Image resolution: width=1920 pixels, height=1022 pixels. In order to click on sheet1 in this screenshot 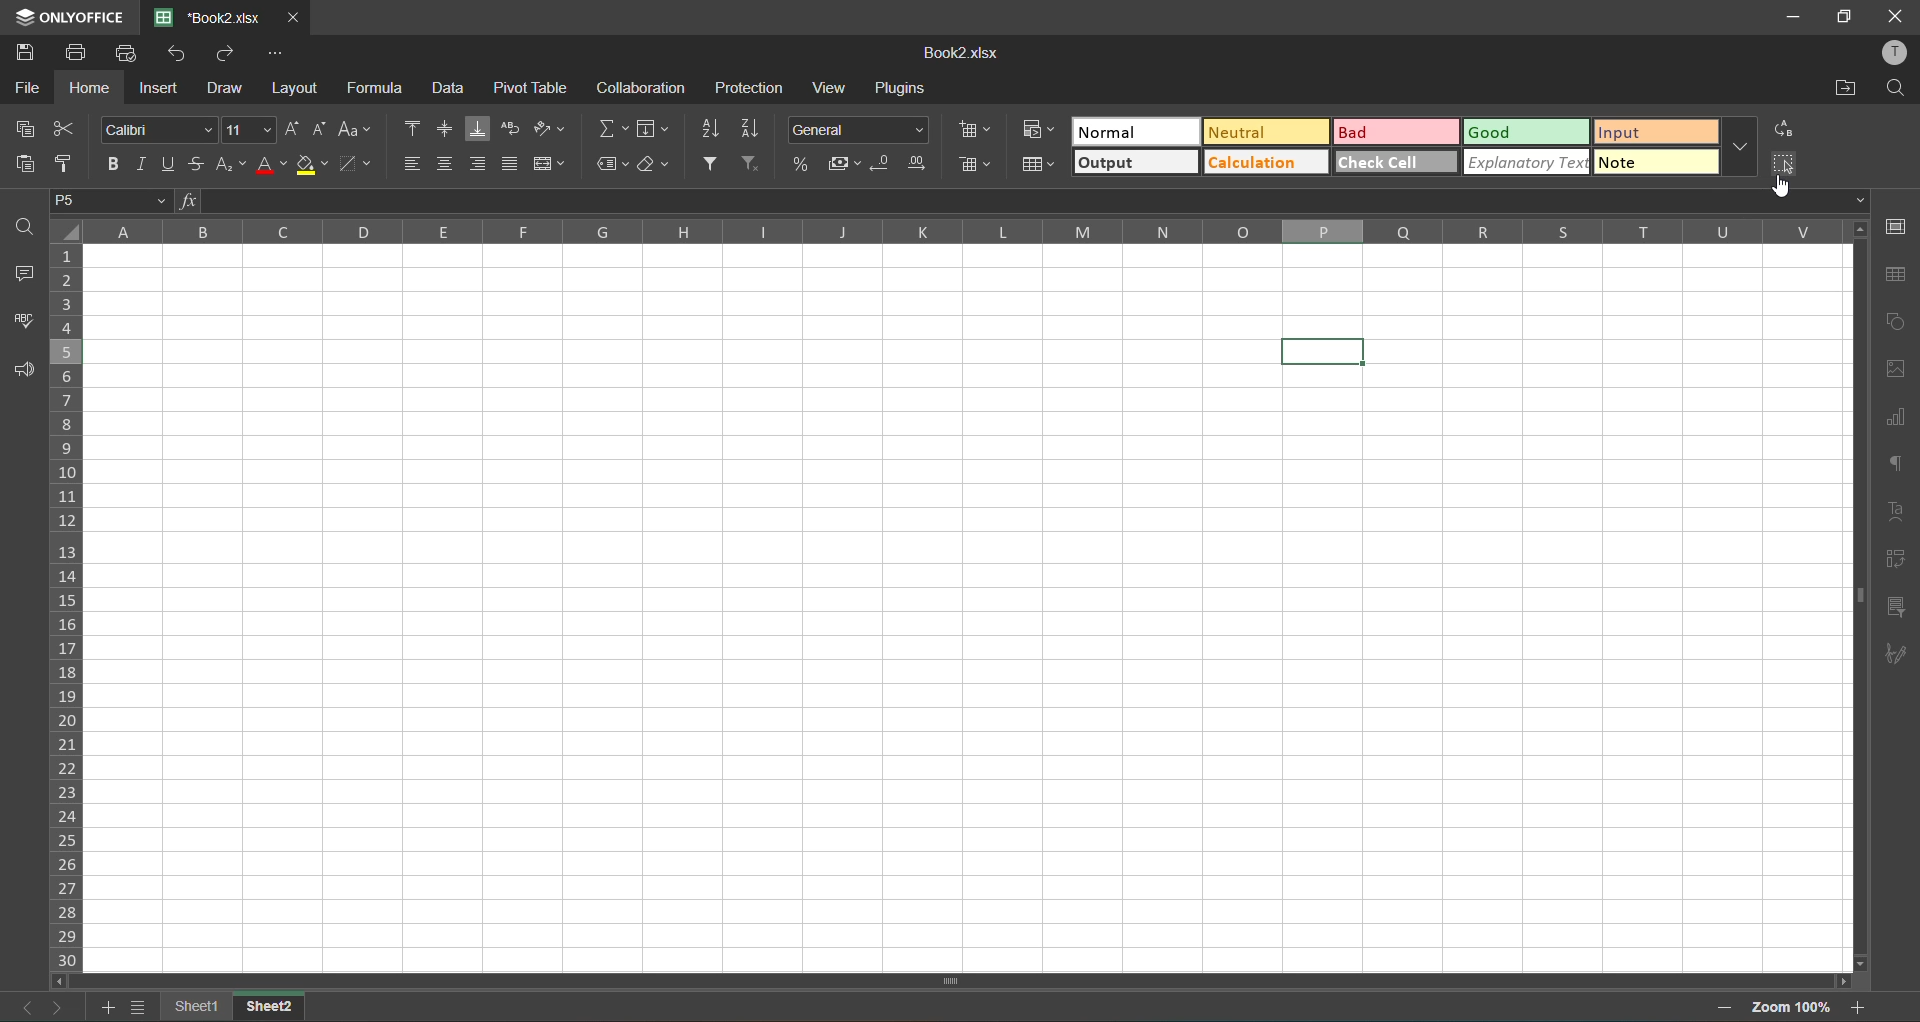, I will do `click(193, 1007)`.